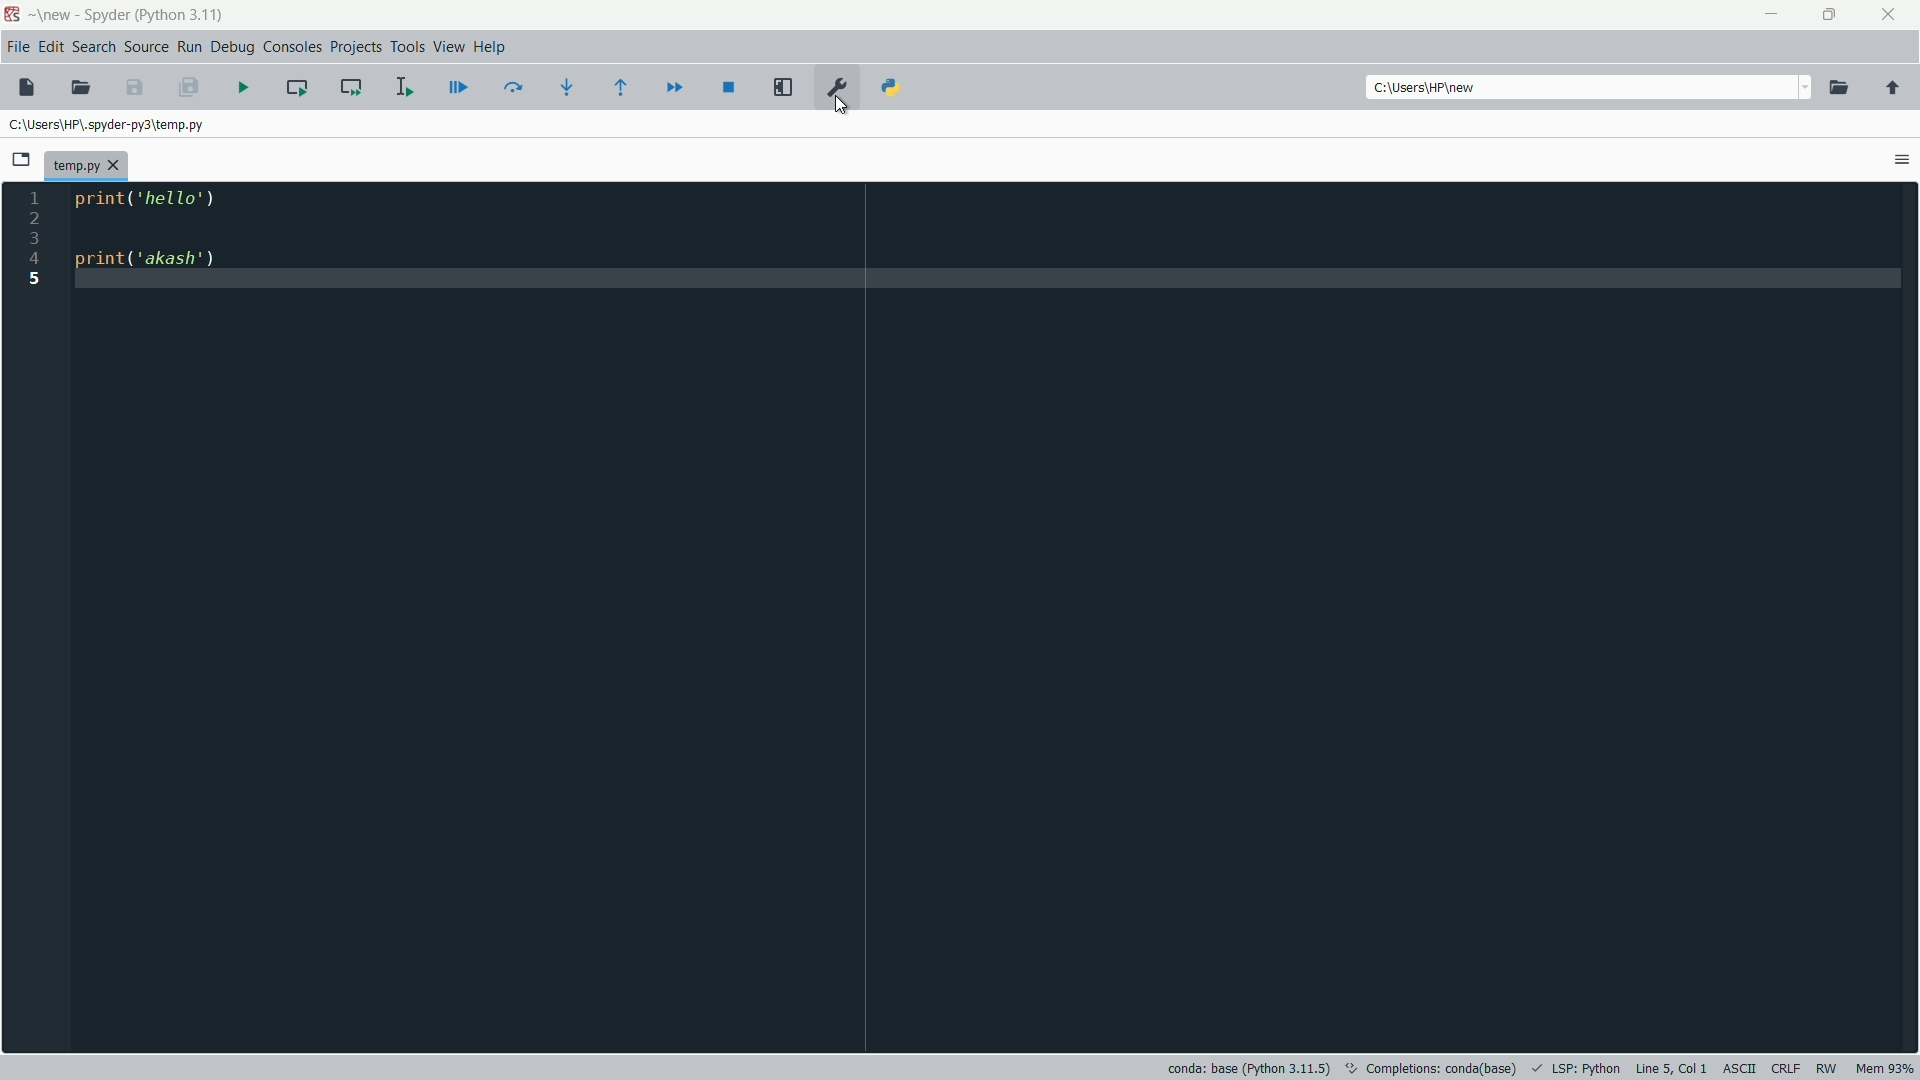  What do you see at coordinates (295, 46) in the screenshot?
I see `consoles menu` at bounding box center [295, 46].